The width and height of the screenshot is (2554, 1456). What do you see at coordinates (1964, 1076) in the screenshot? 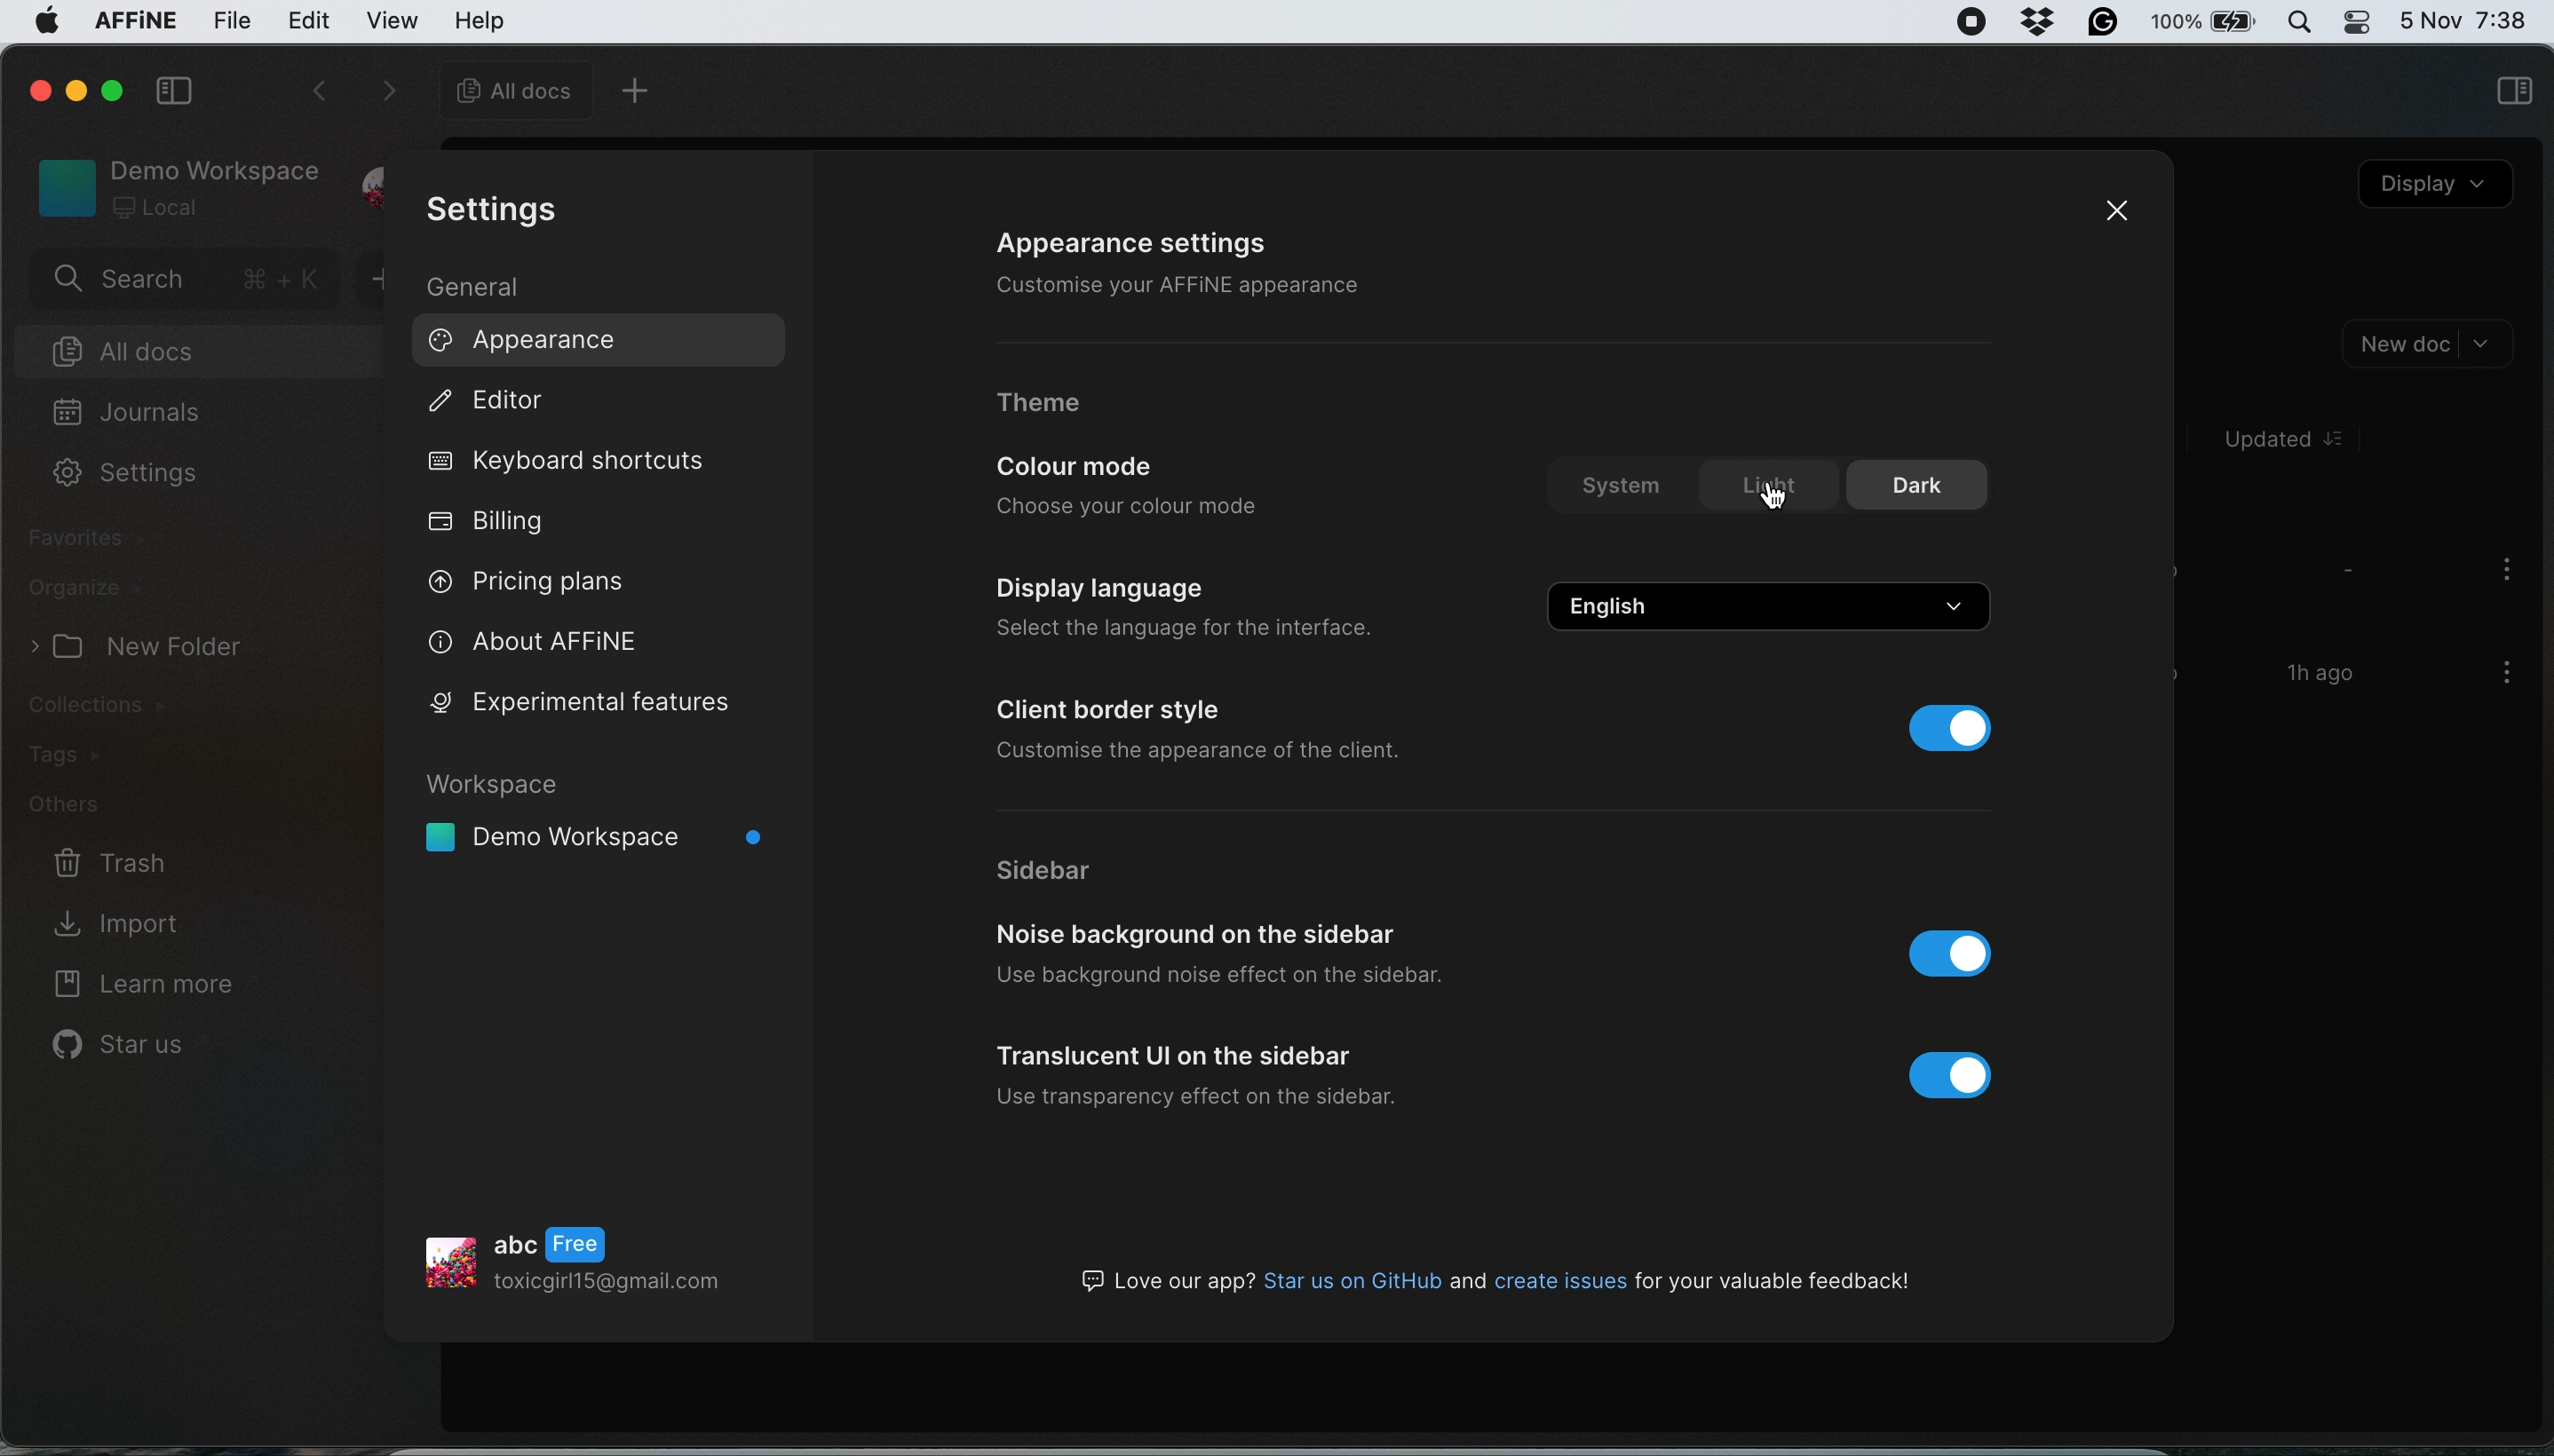
I see `toggle button` at bounding box center [1964, 1076].